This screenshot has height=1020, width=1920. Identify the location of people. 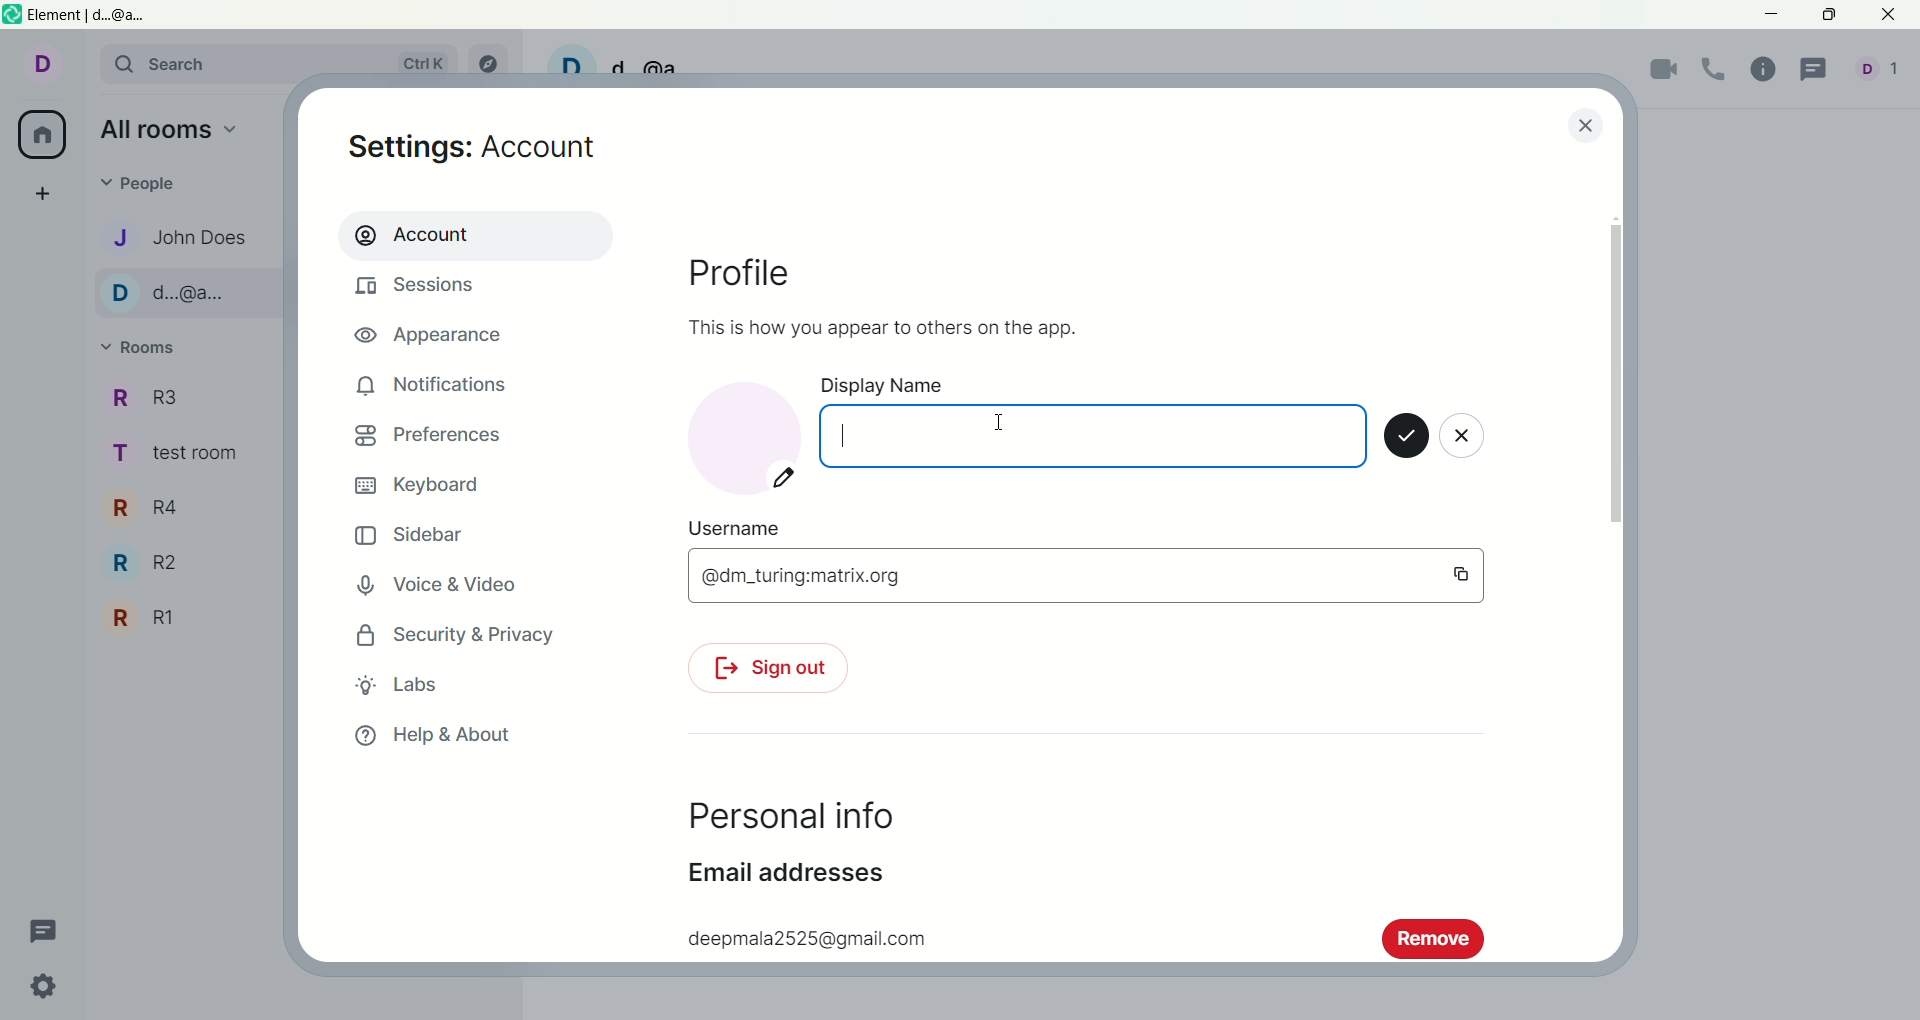
(1882, 74).